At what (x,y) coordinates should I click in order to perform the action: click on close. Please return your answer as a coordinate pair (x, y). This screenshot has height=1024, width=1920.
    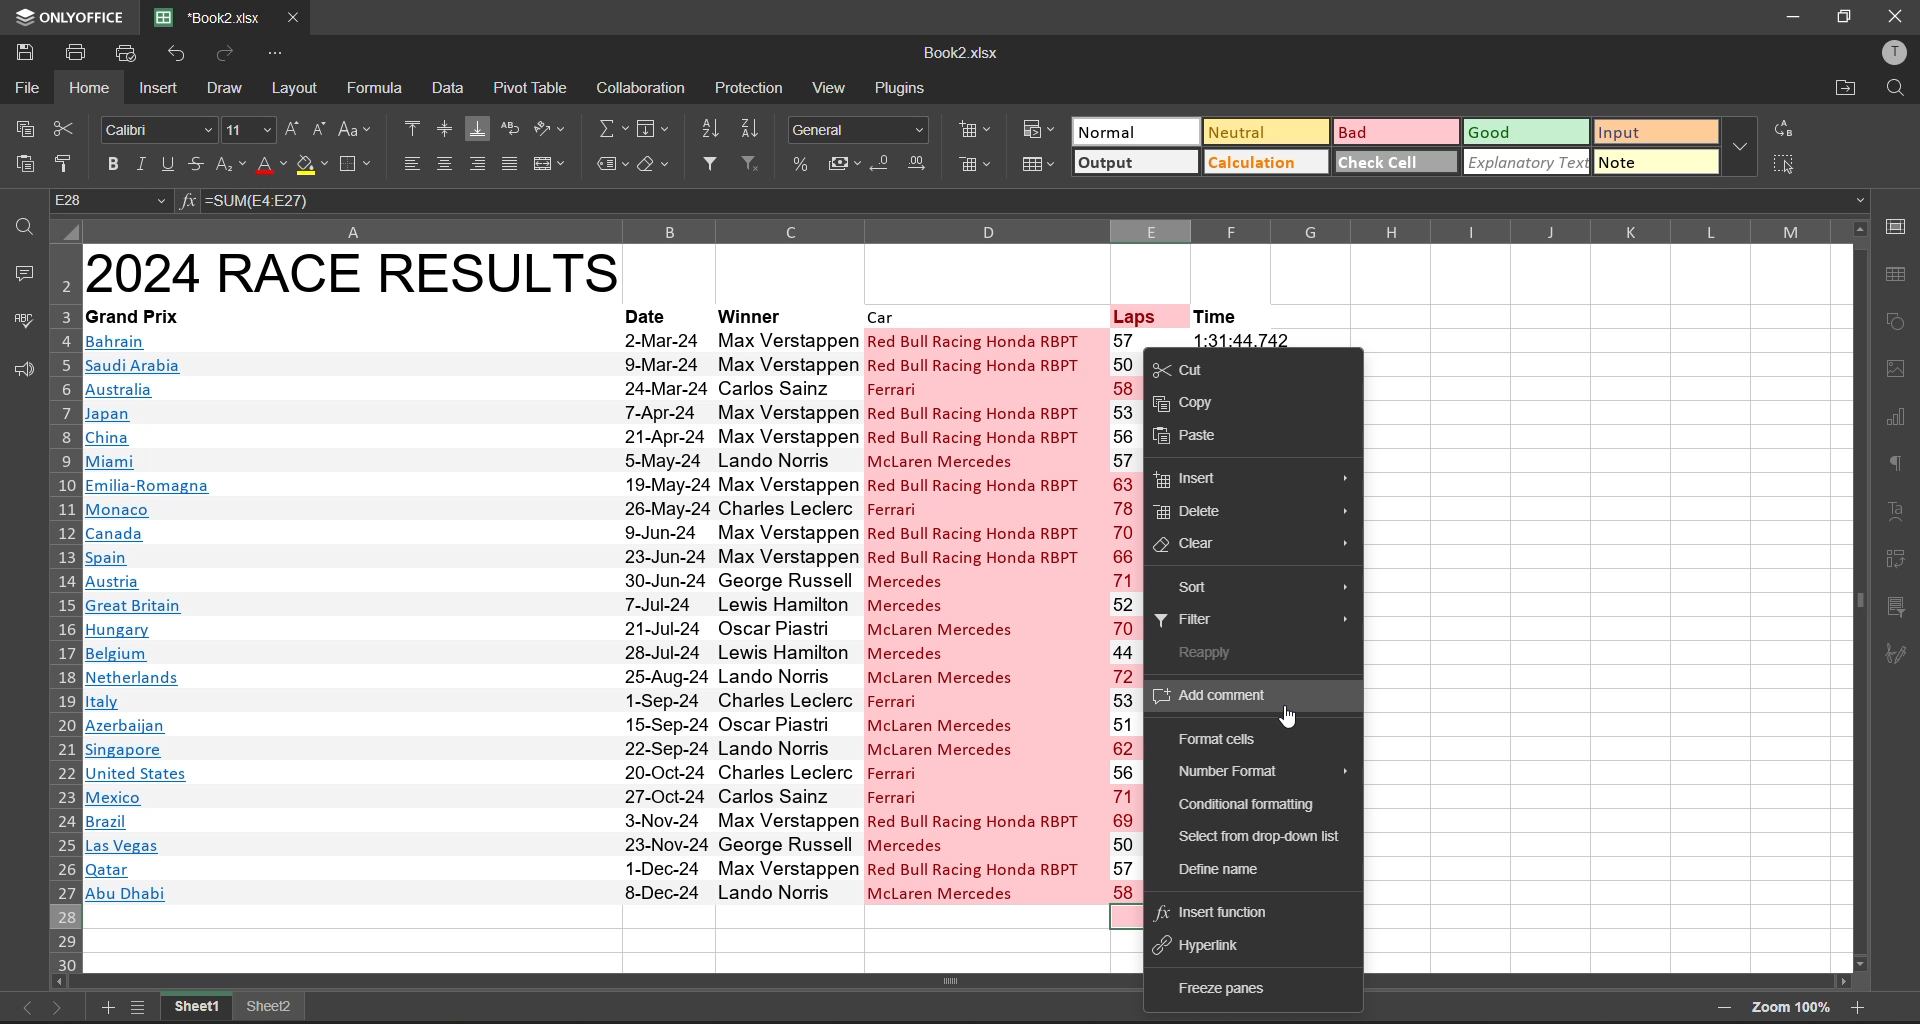
    Looking at the image, I should click on (1897, 15).